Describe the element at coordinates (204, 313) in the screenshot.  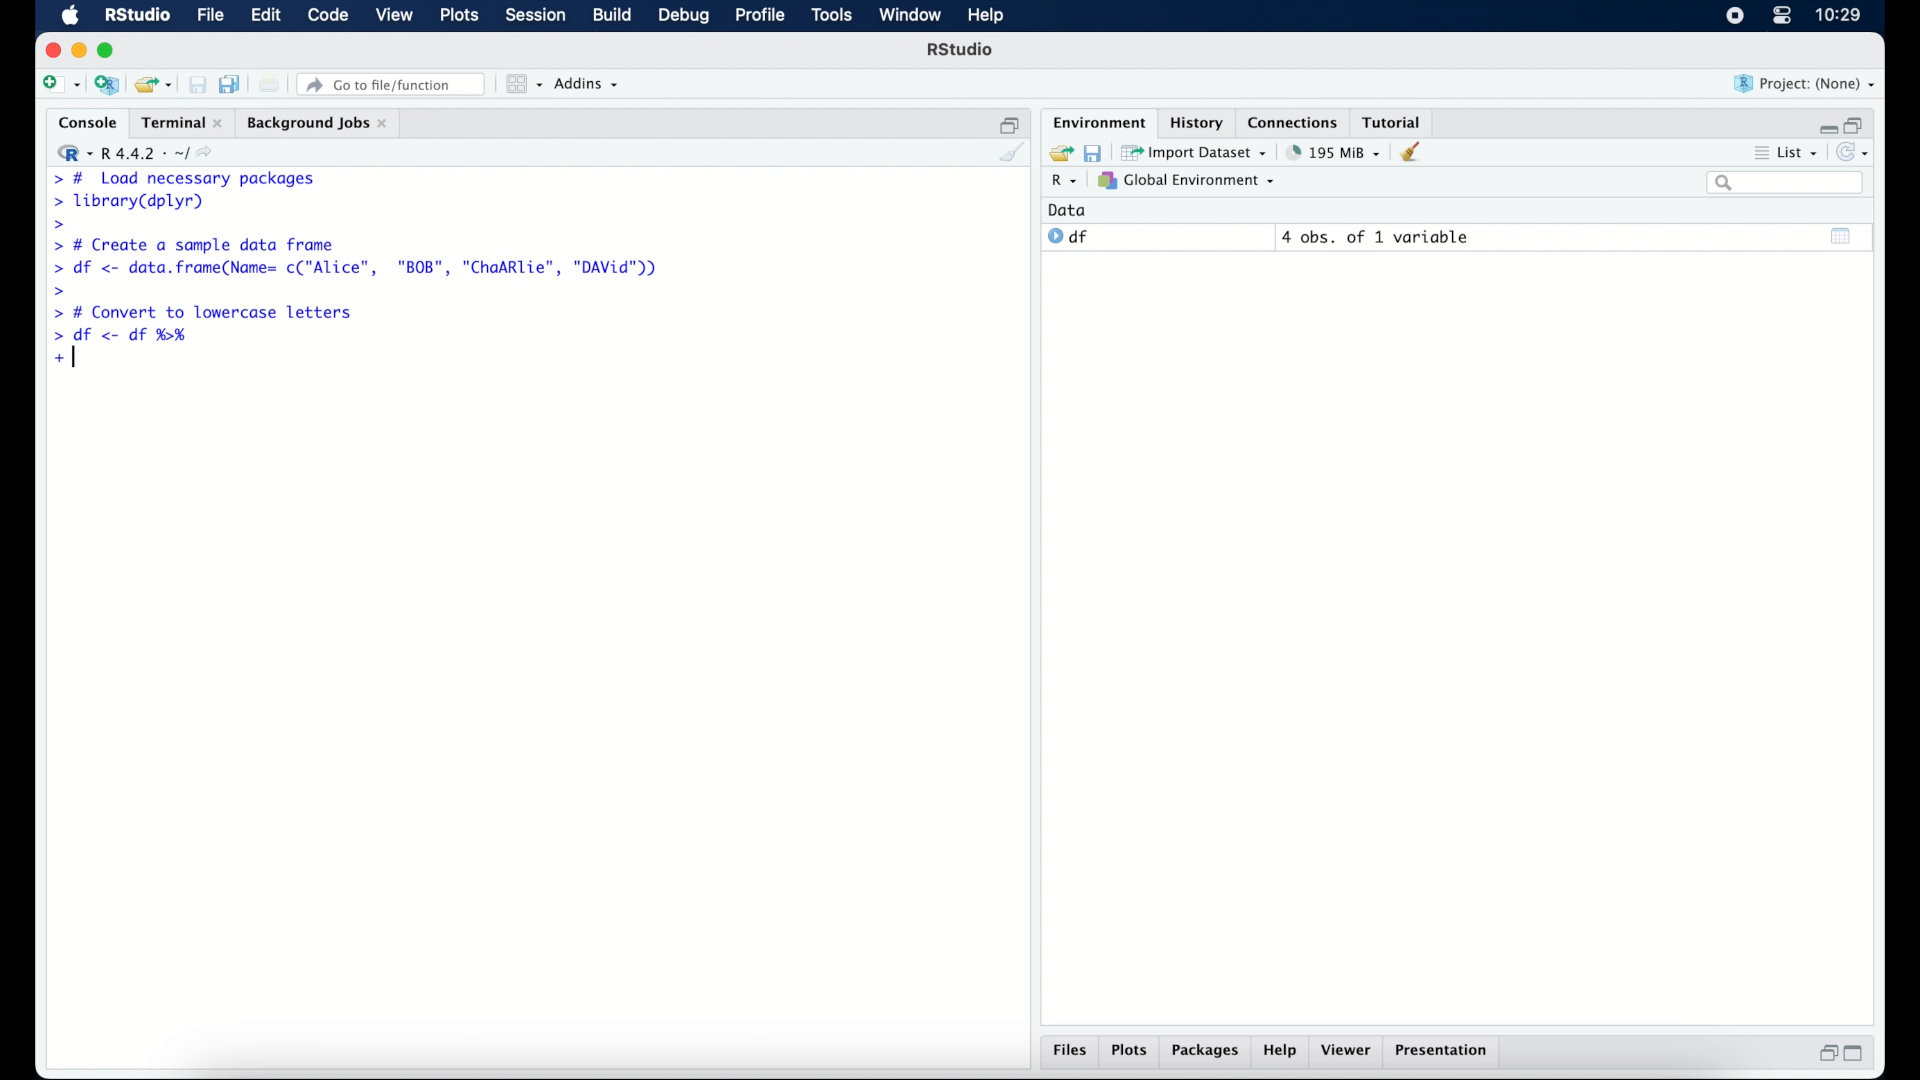
I see `> # Convert to lowercase letters|` at that location.